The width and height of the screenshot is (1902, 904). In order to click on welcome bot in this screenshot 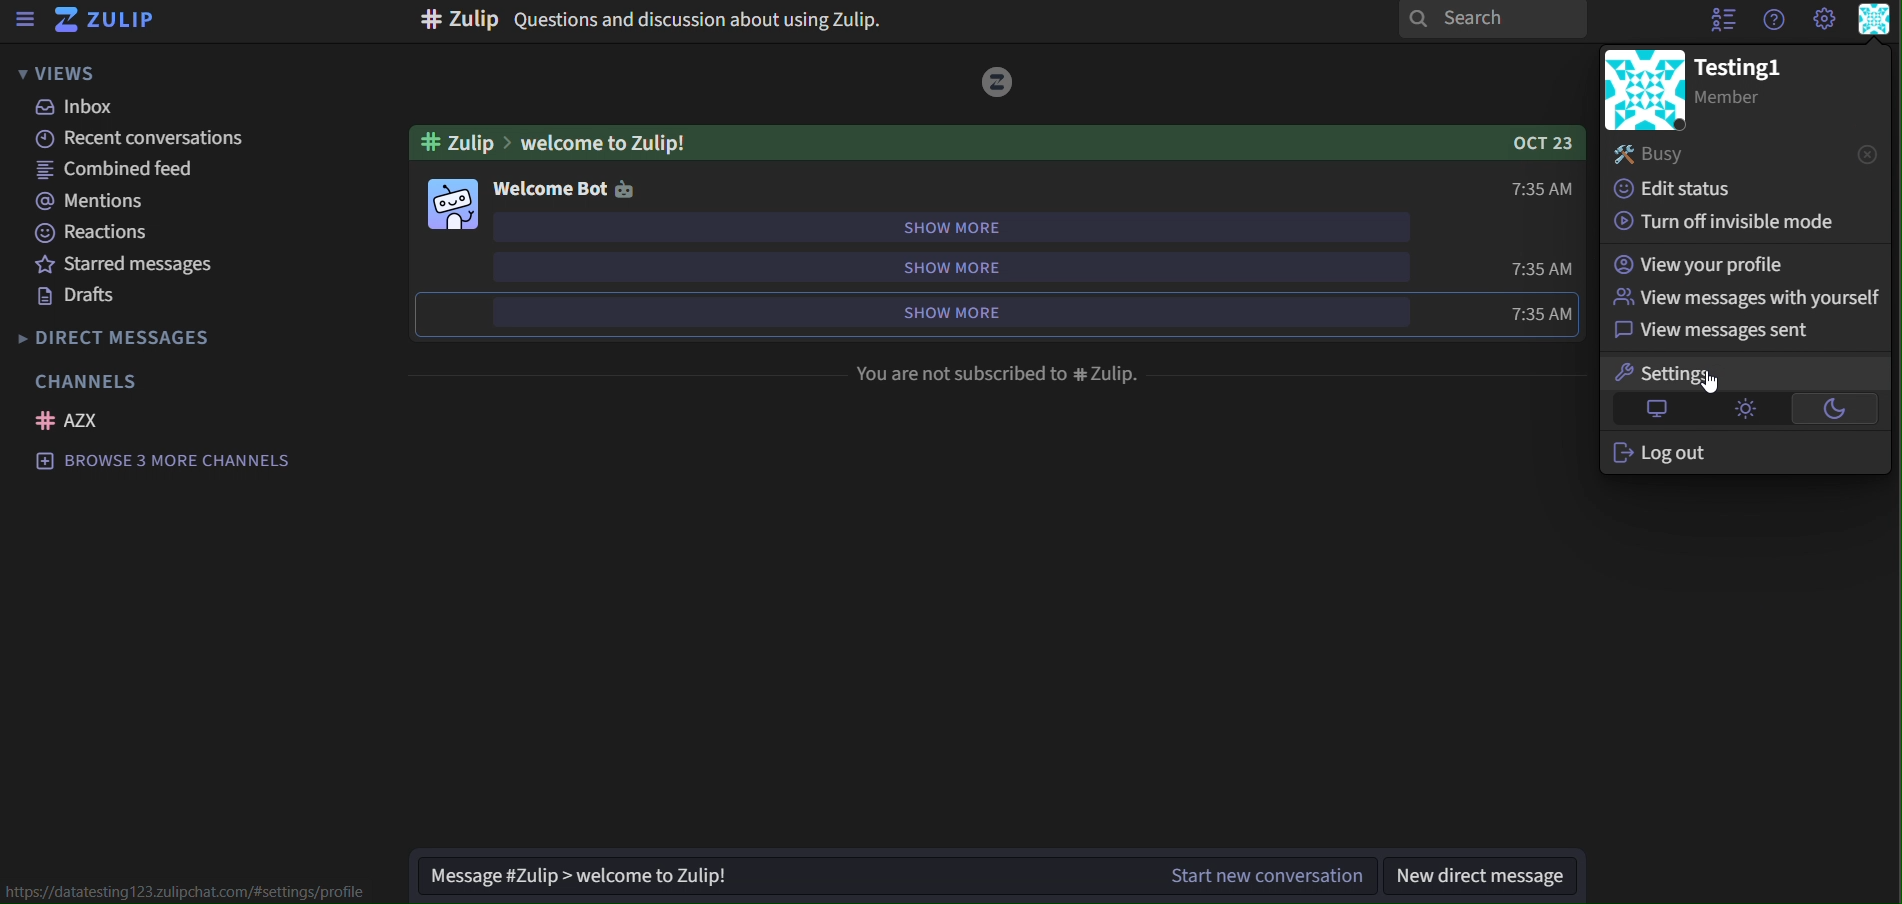, I will do `click(569, 190)`.